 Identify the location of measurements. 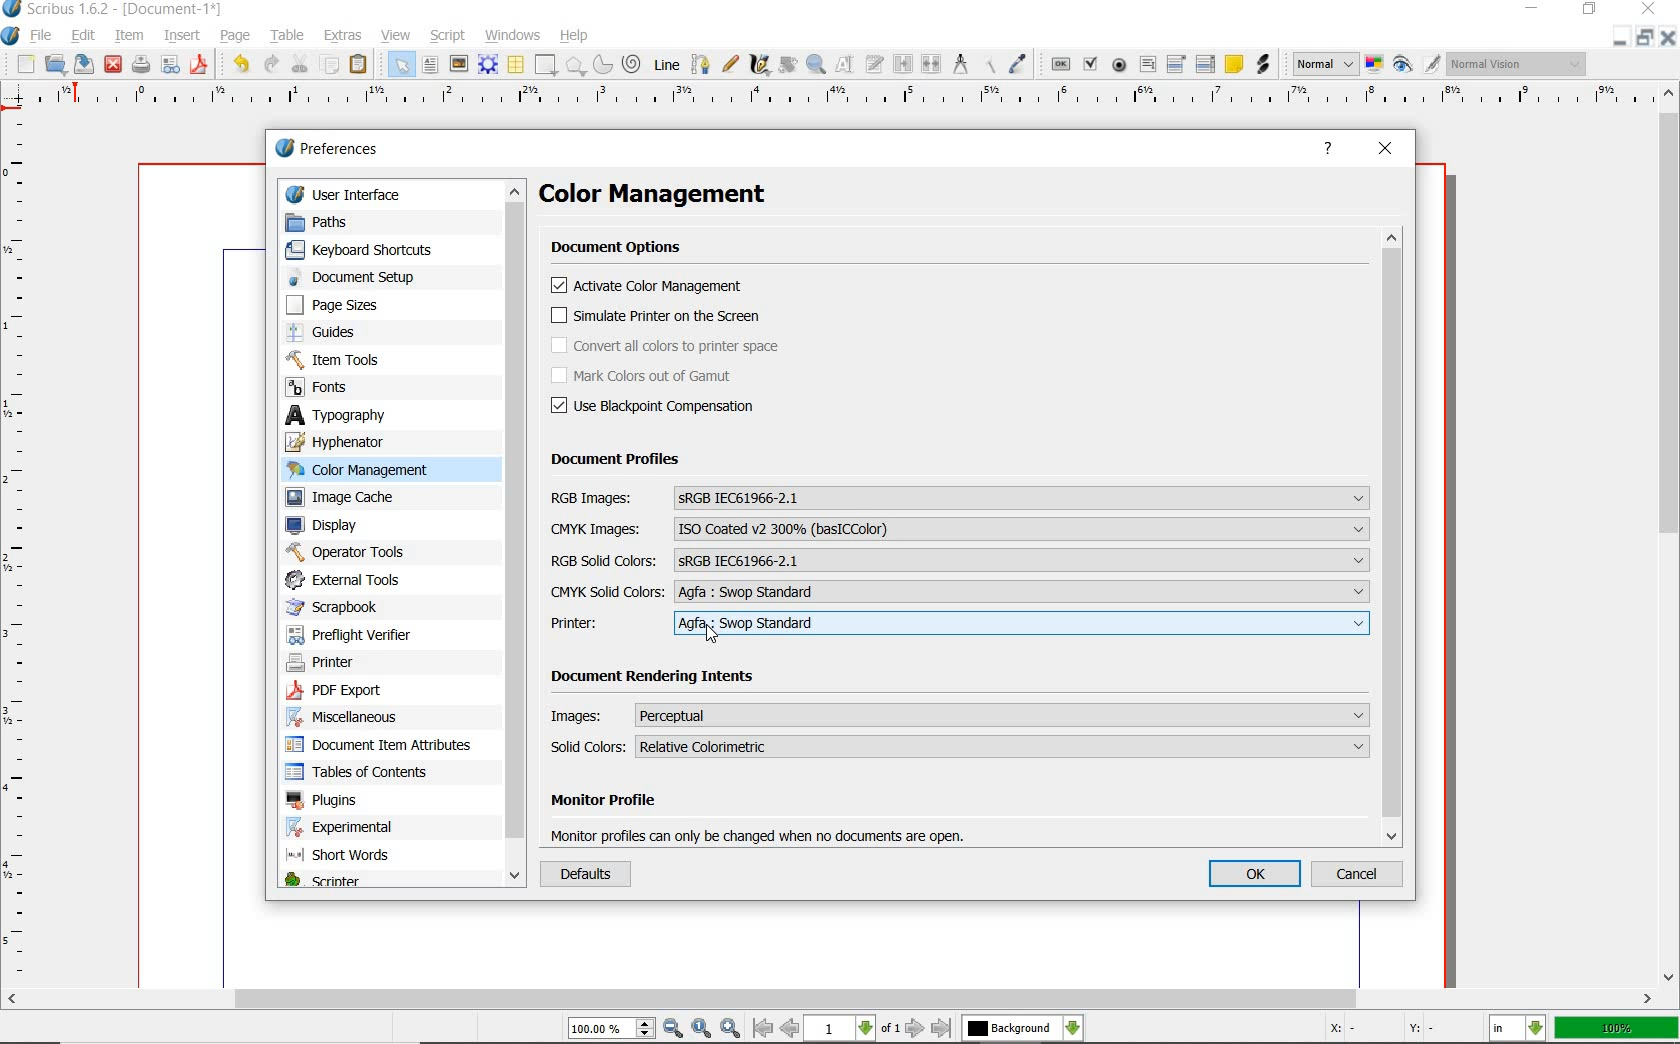
(961, 65).